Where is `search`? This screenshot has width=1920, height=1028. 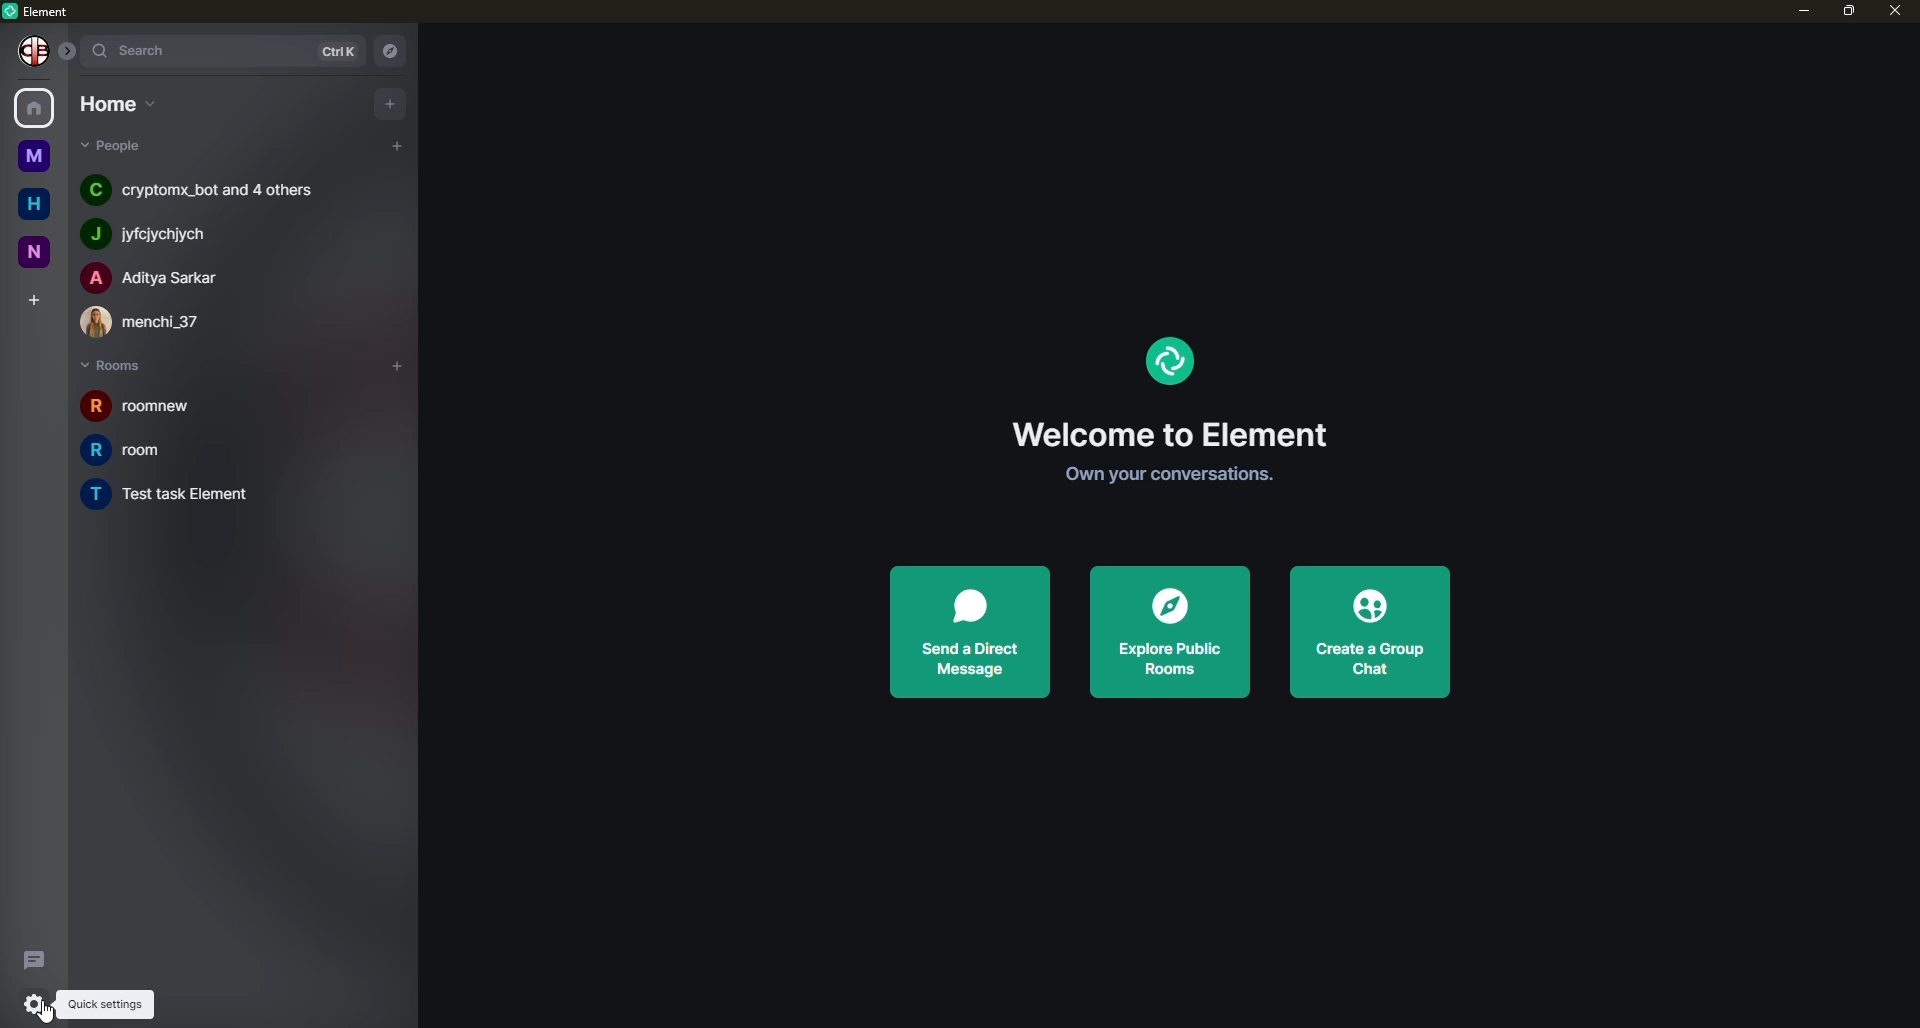 search is located at coordinates (140, 49).